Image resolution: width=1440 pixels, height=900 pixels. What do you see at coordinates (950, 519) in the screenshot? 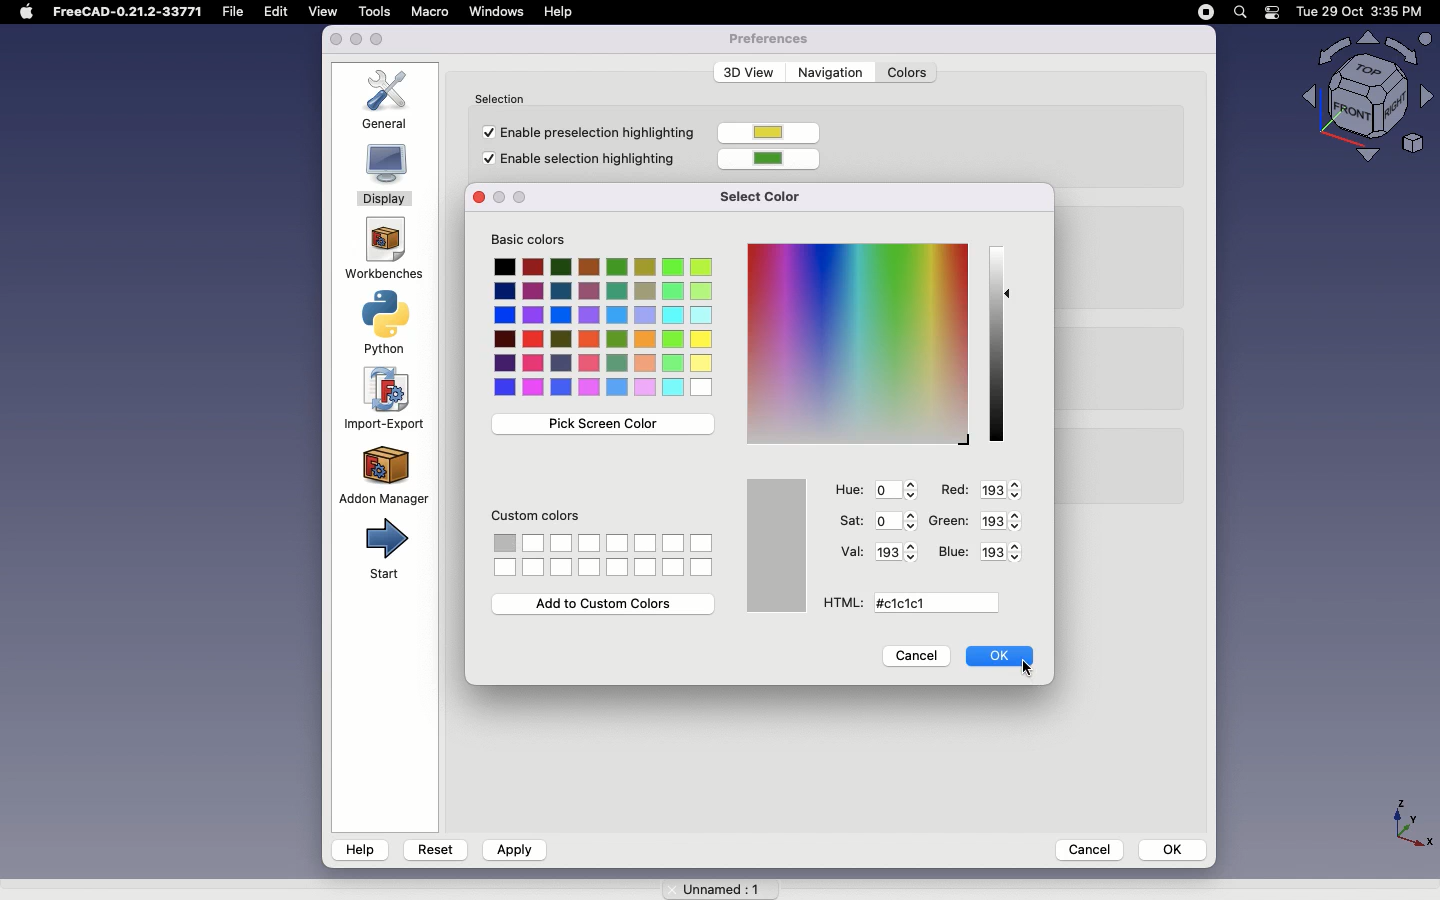
I see `Green` at bounding box center [950, 519].